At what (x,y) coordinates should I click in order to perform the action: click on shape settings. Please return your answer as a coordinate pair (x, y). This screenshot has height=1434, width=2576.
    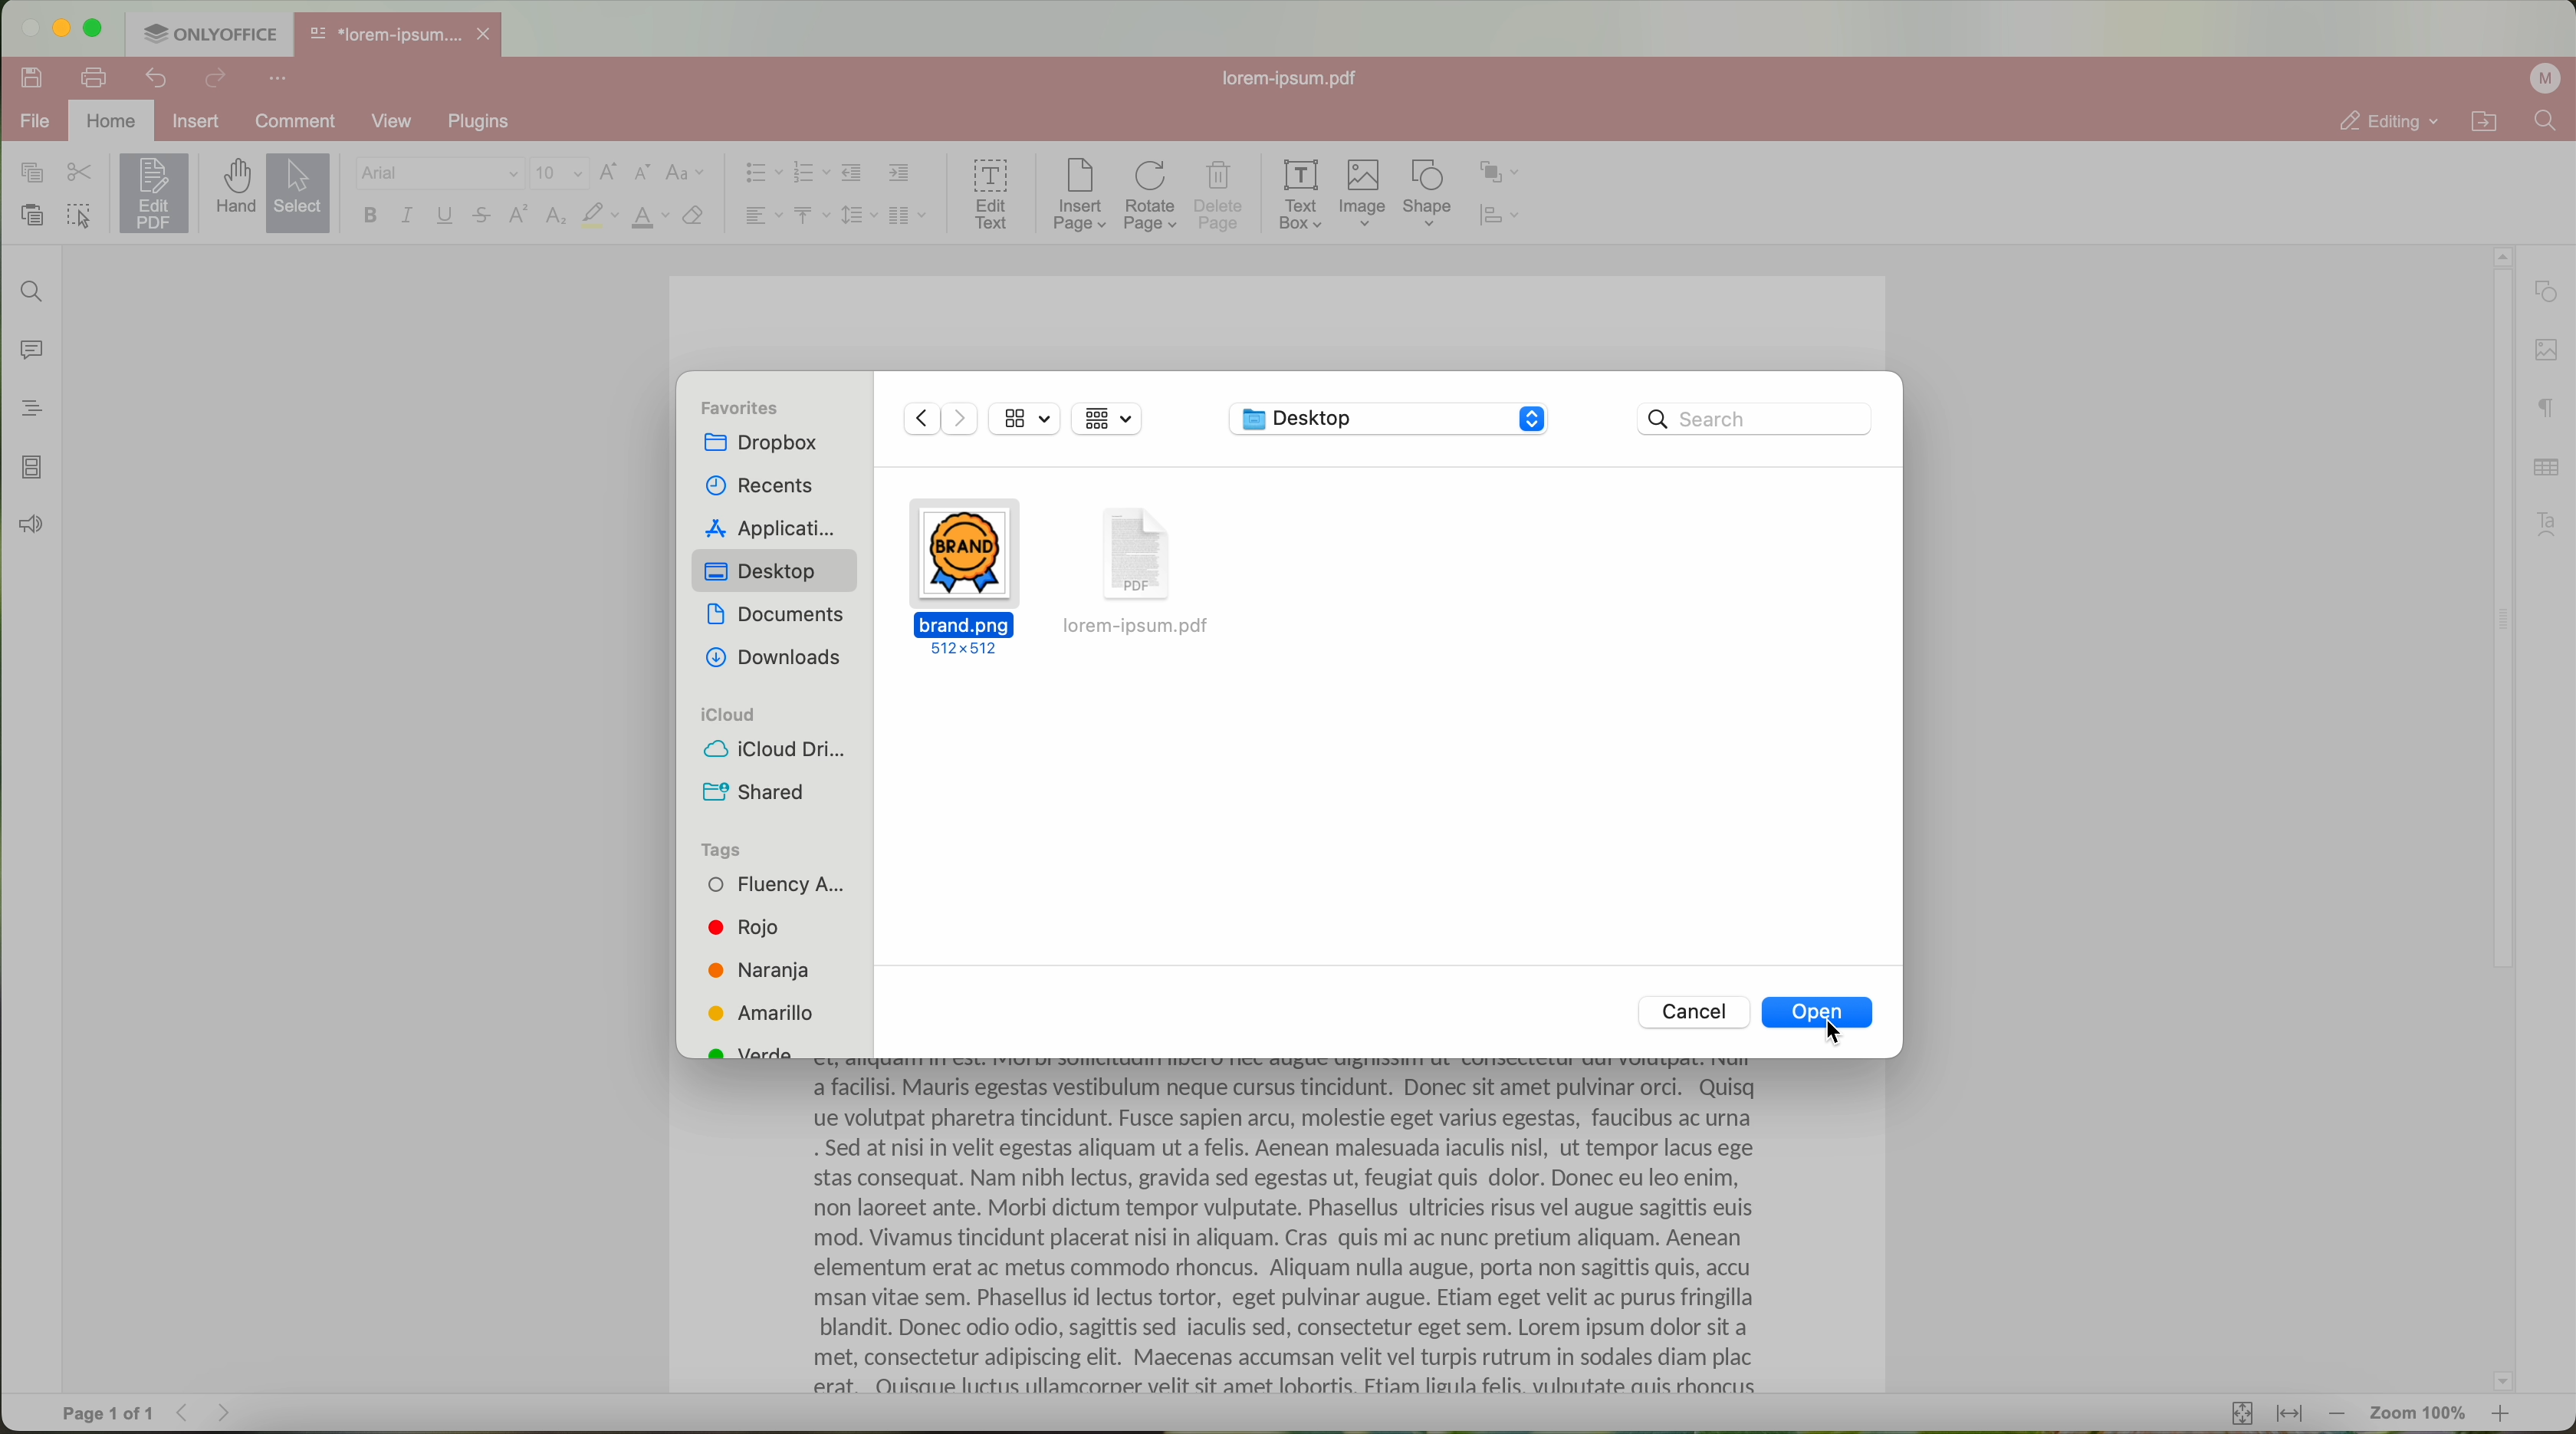
    Looking at the image, I should click on (2545, 292).